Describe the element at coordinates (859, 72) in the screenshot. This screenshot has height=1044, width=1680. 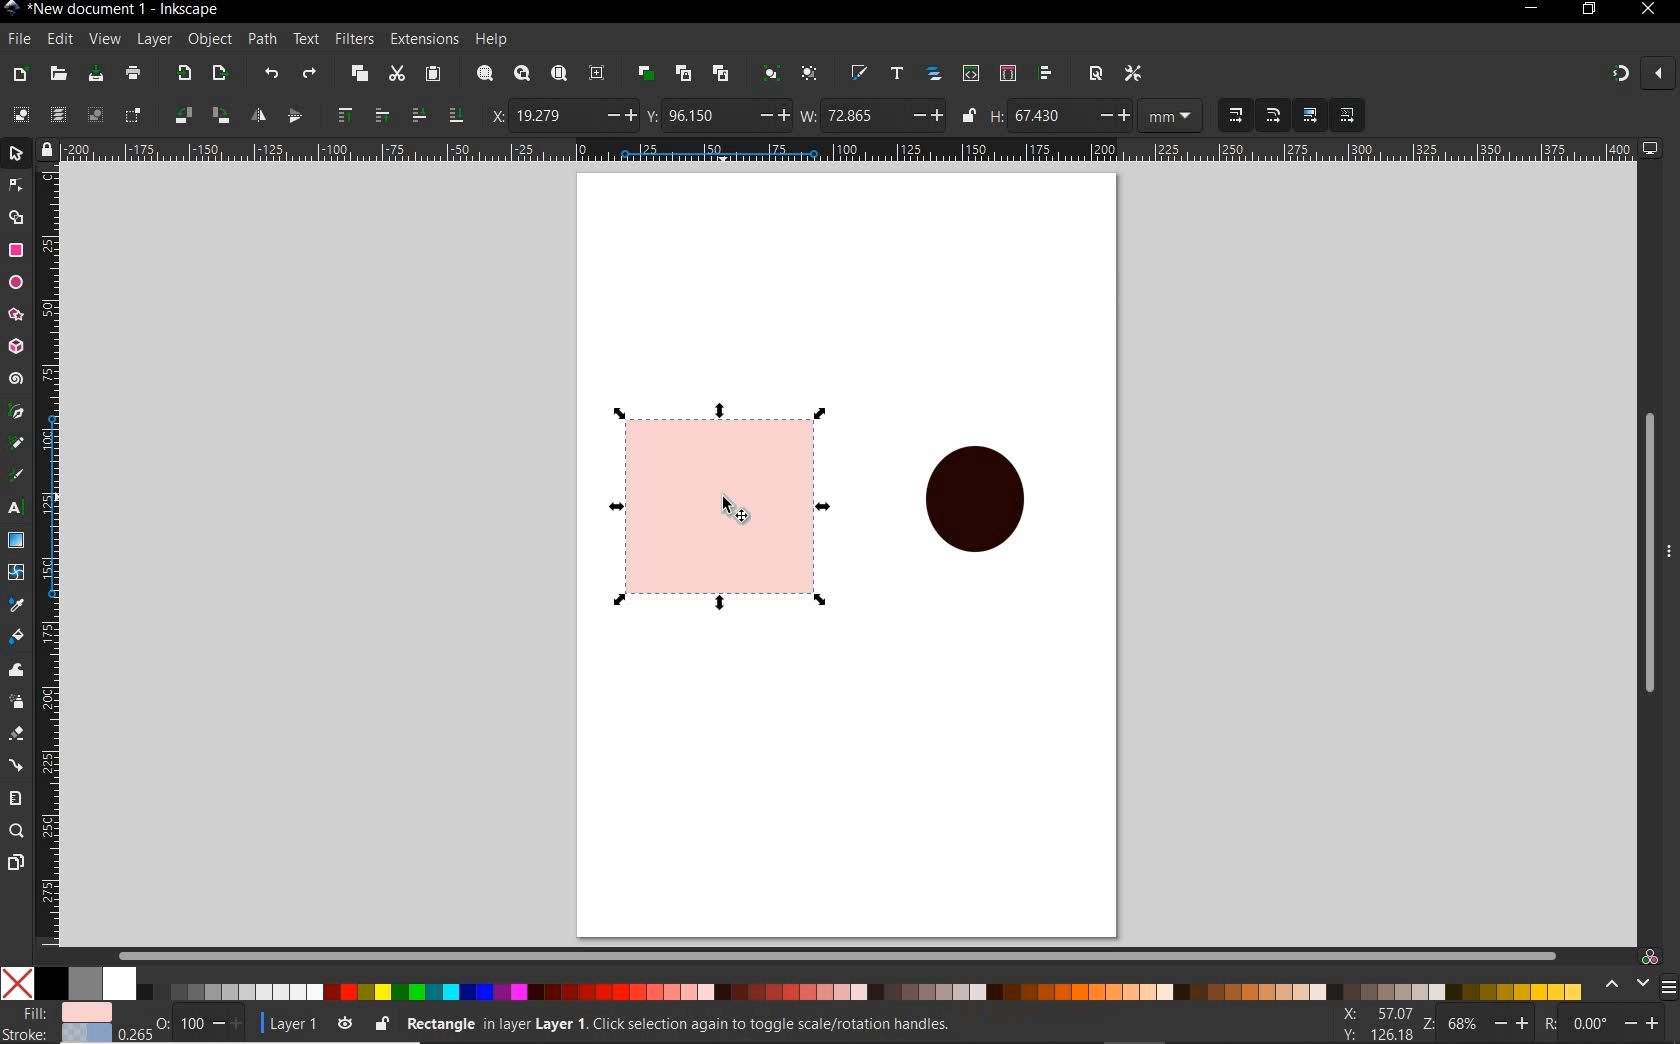
I see `open file & stroke` at that location.